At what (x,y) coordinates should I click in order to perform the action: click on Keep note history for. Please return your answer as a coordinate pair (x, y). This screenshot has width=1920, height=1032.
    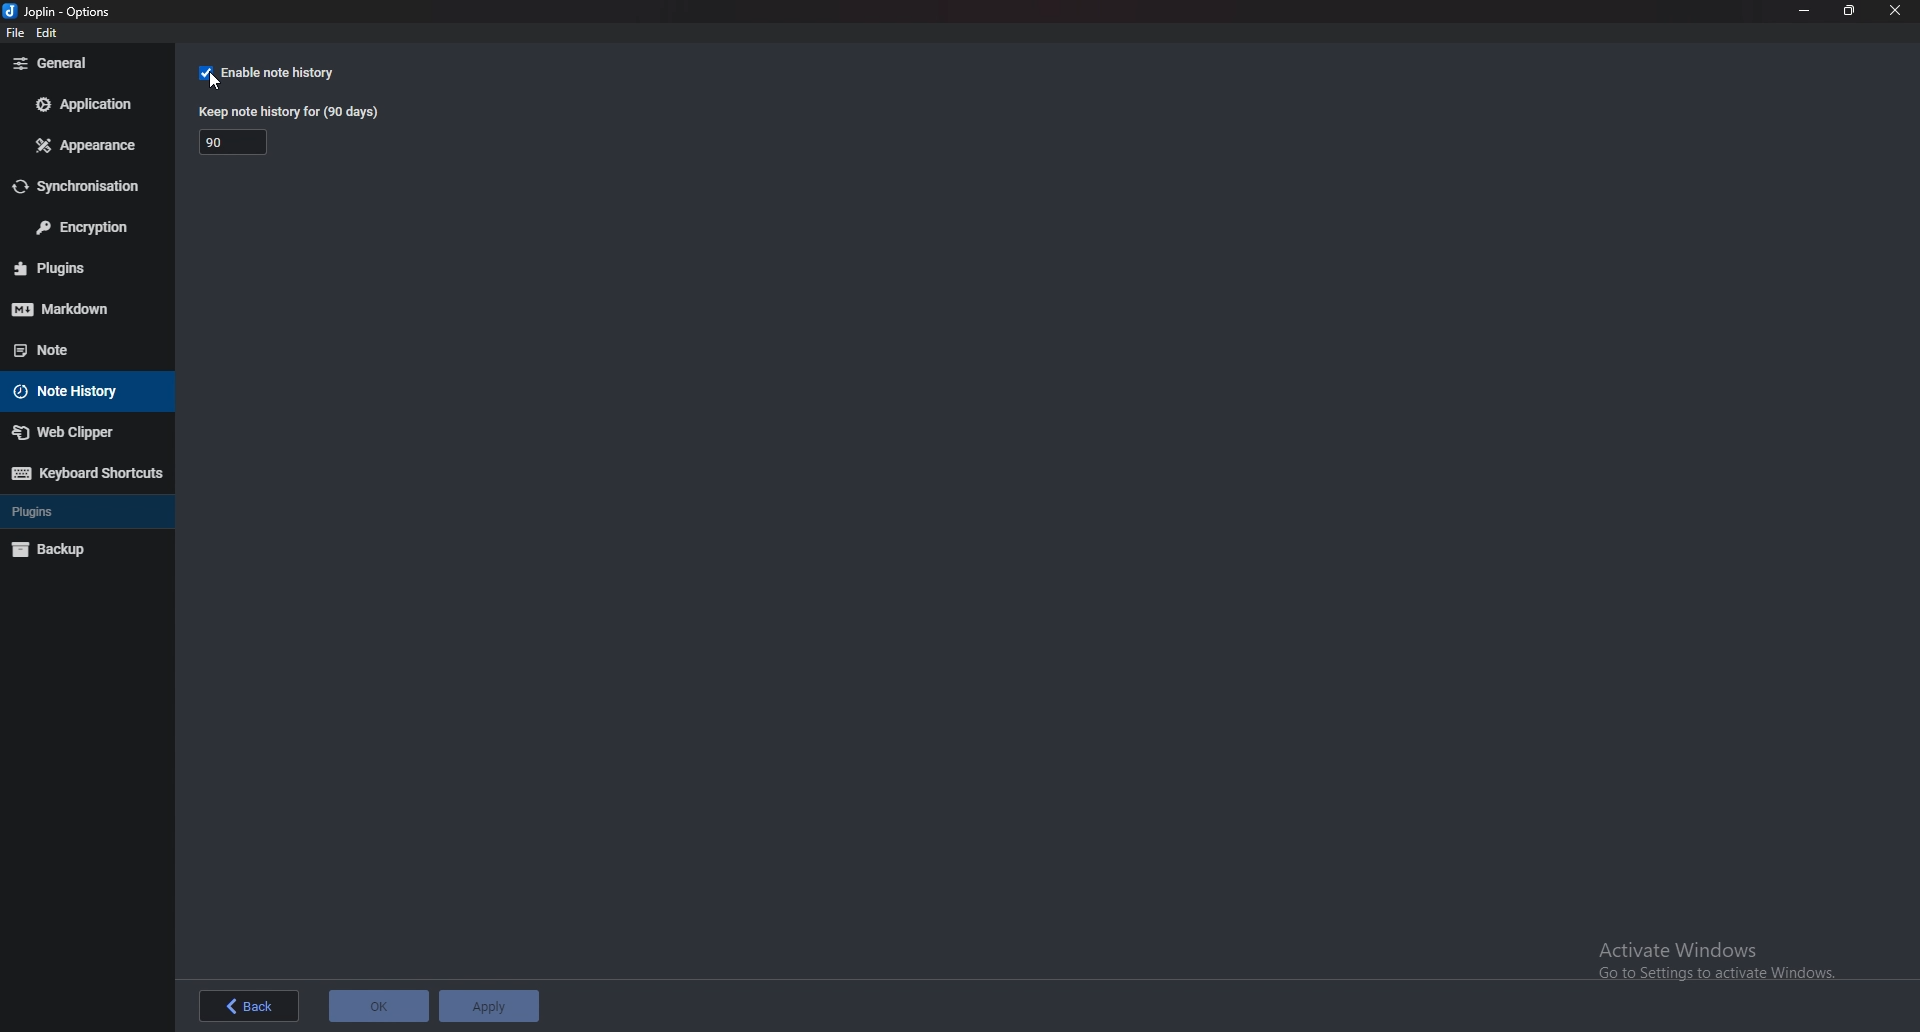
    Looking at the image, I should click on (237, 141).